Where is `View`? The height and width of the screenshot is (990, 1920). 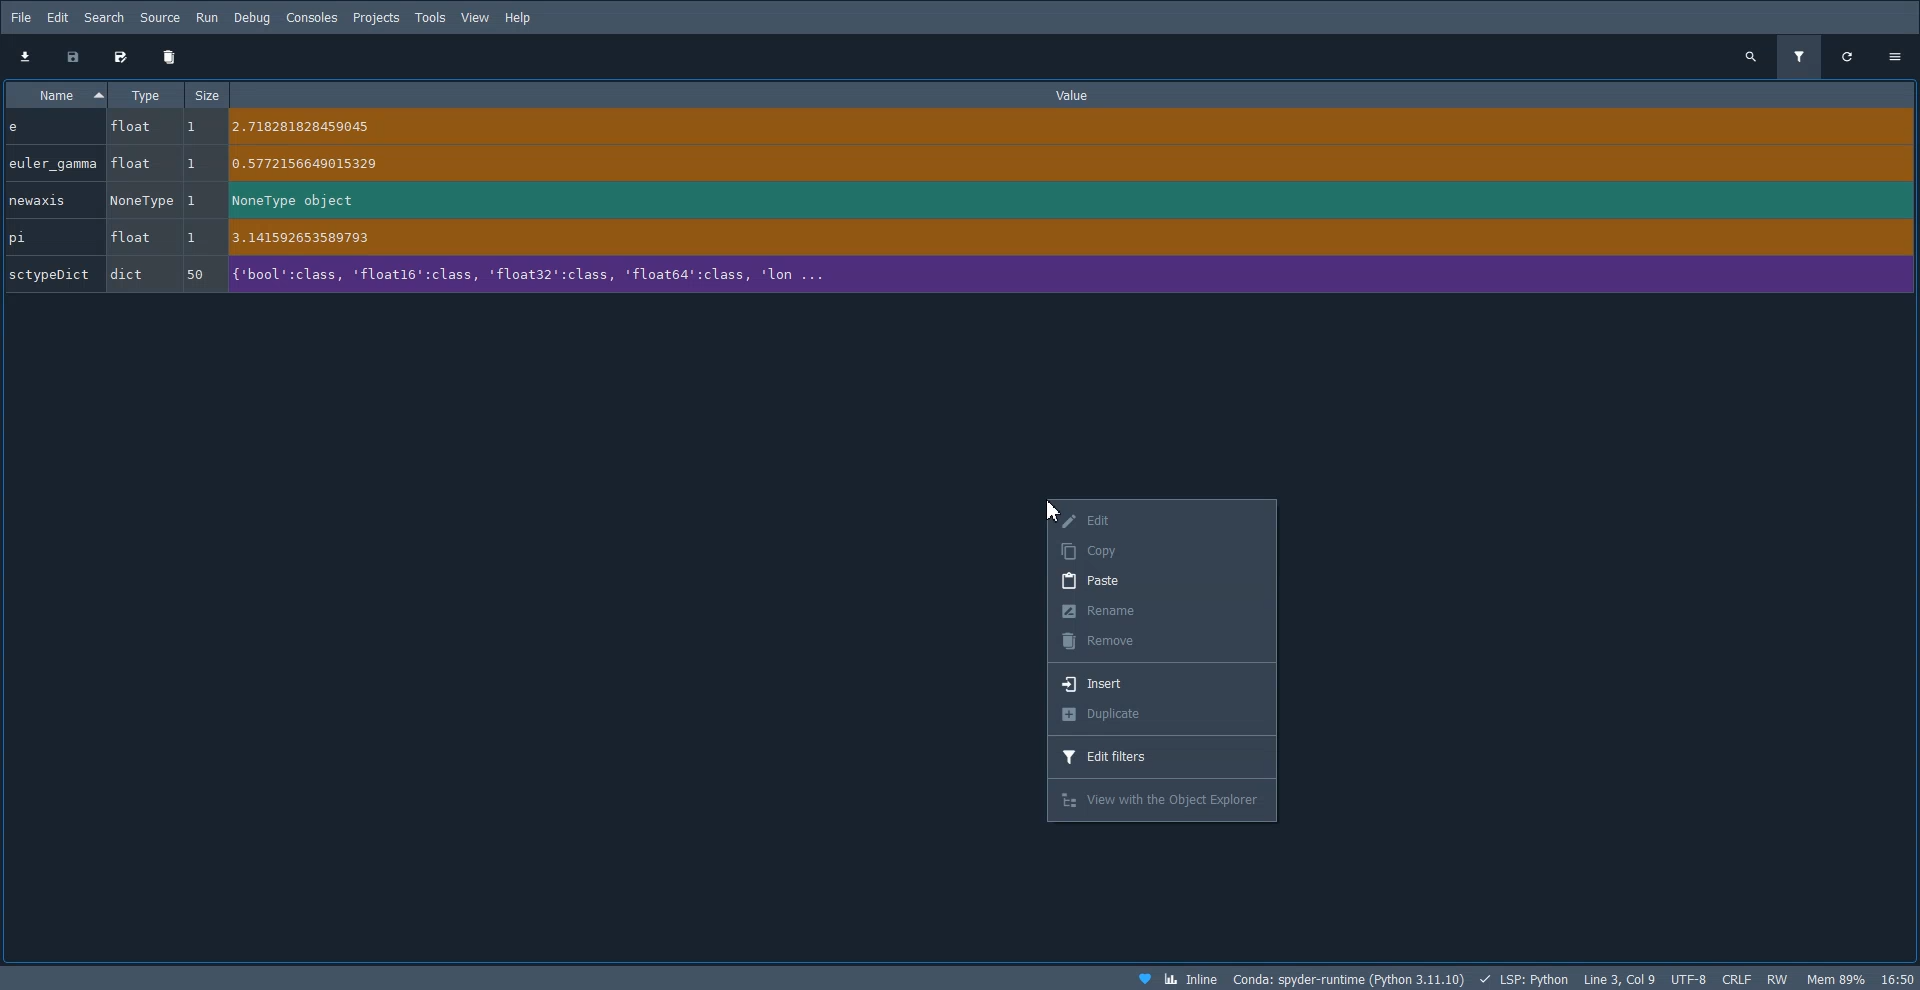
View is located at coordinates (476, 16).